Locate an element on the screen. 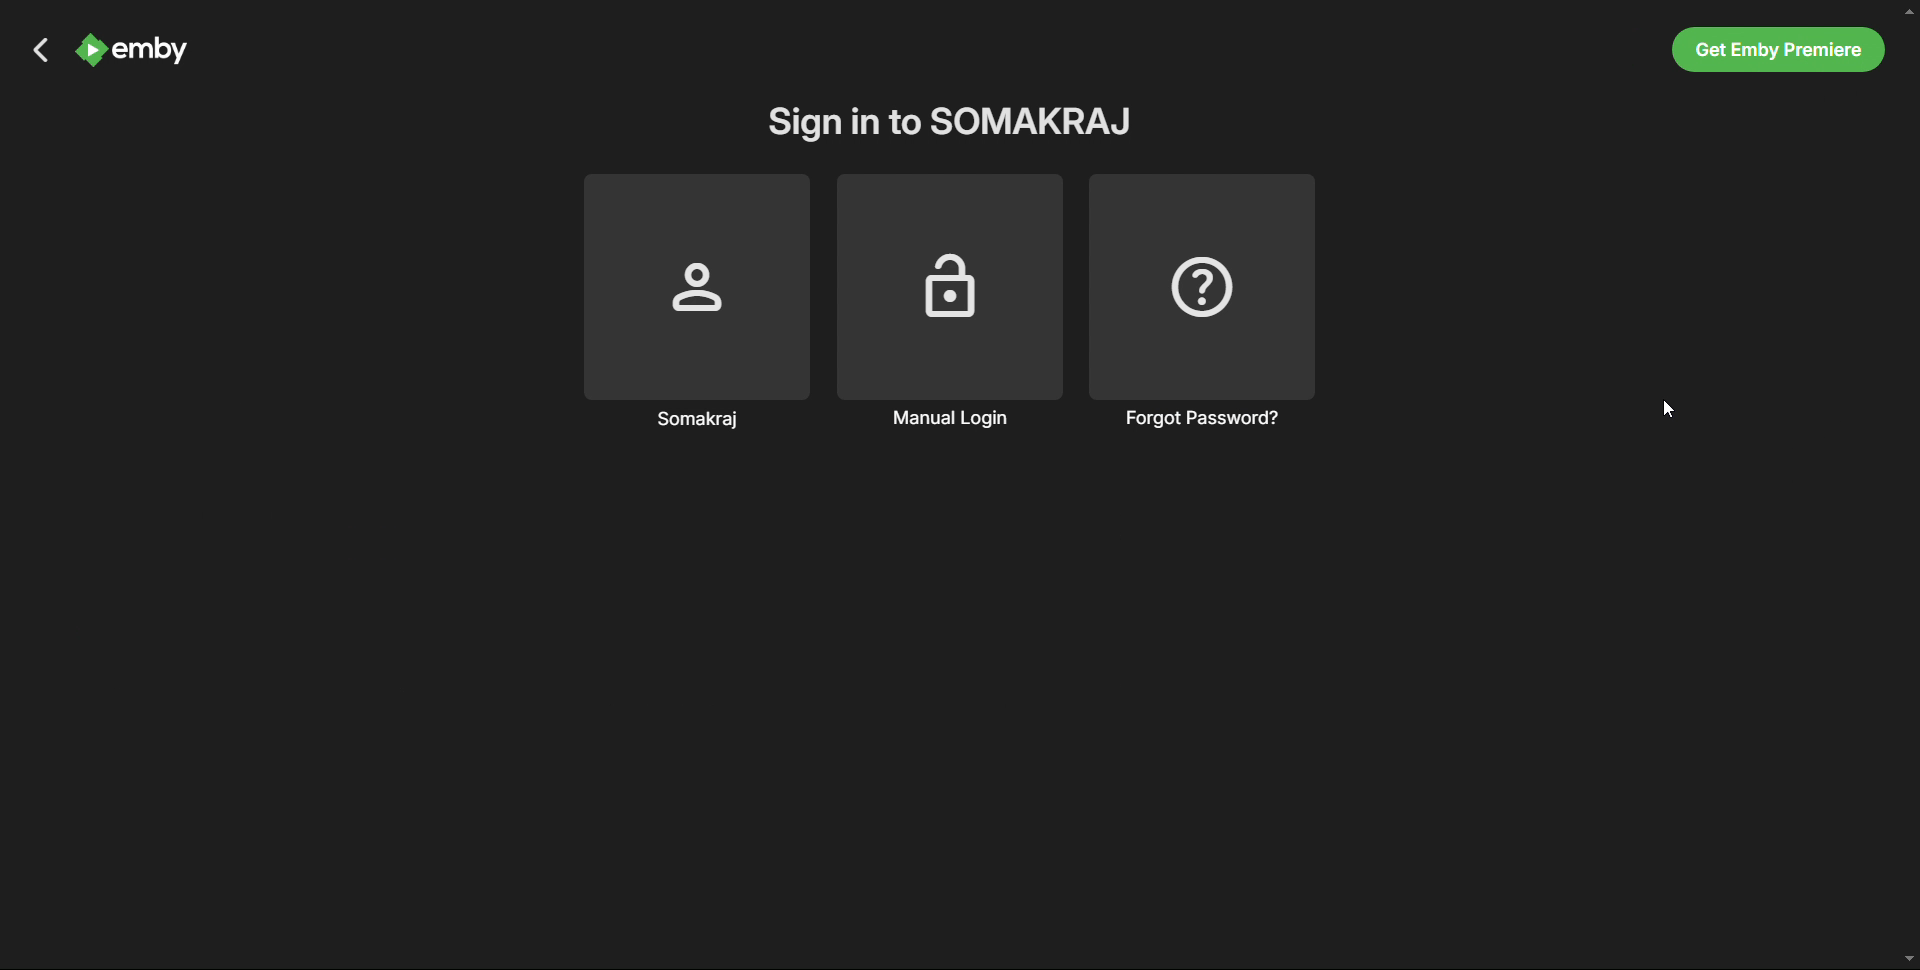  back is located at coordinates (39, 49).